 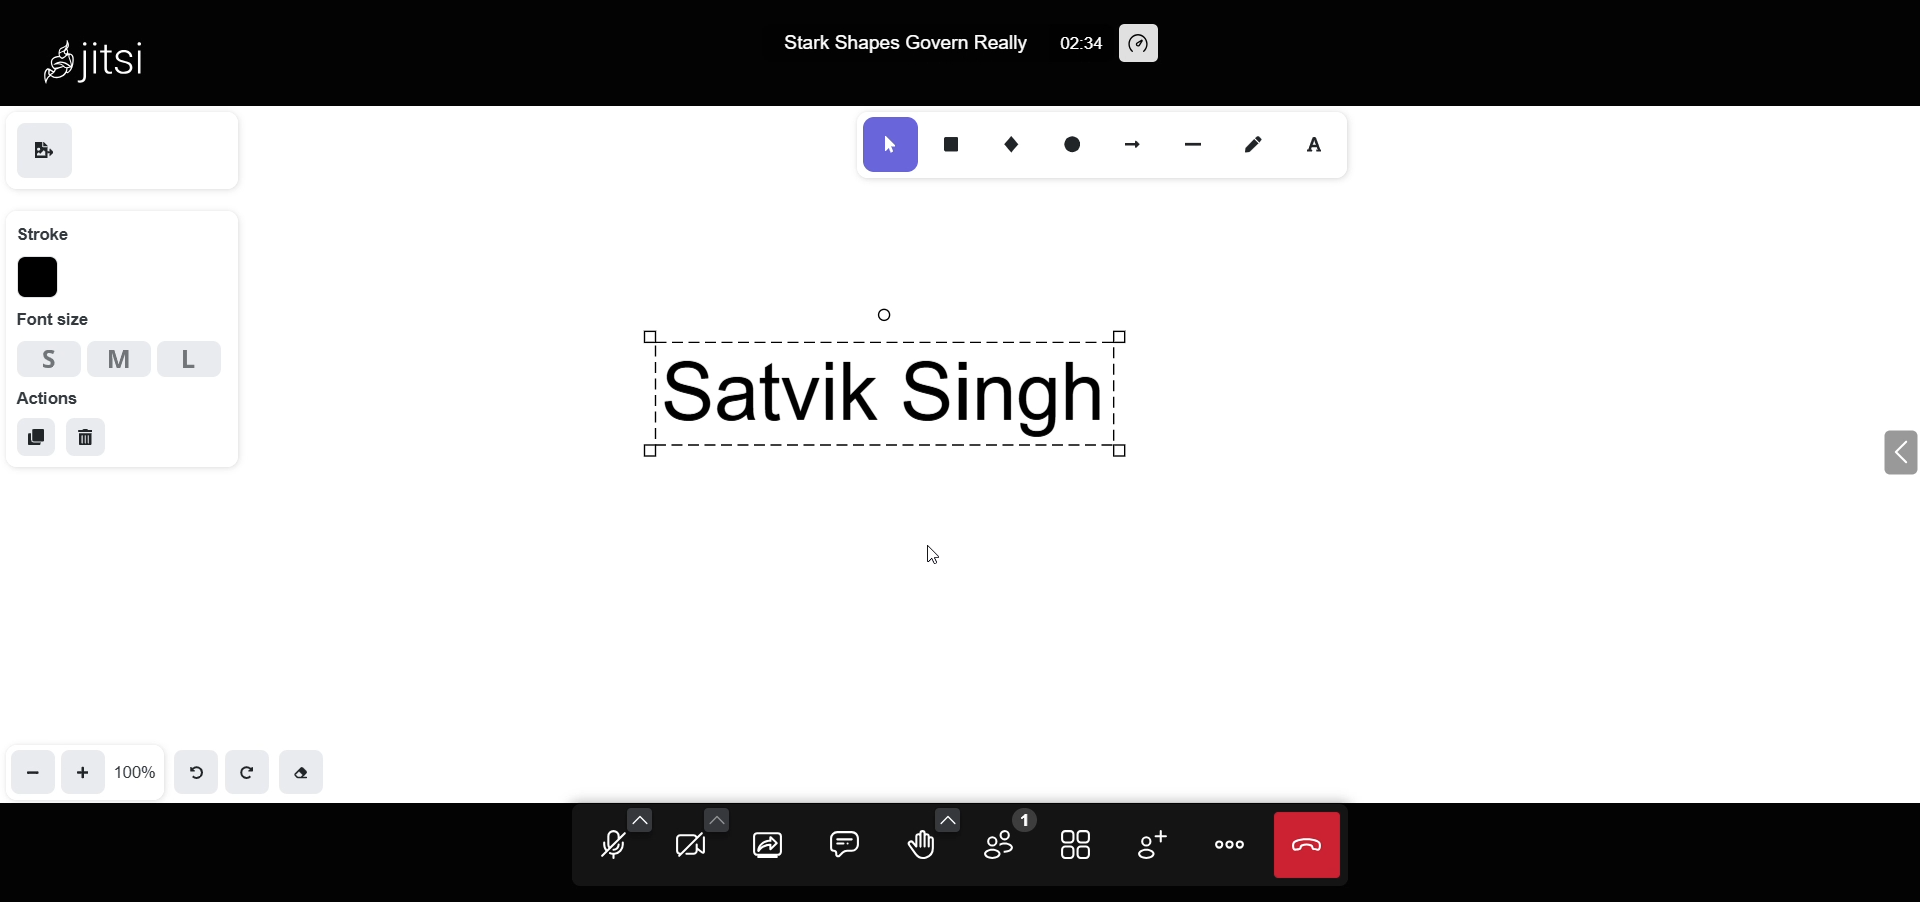 I want to click on expand, so click(x=1897, y=452).